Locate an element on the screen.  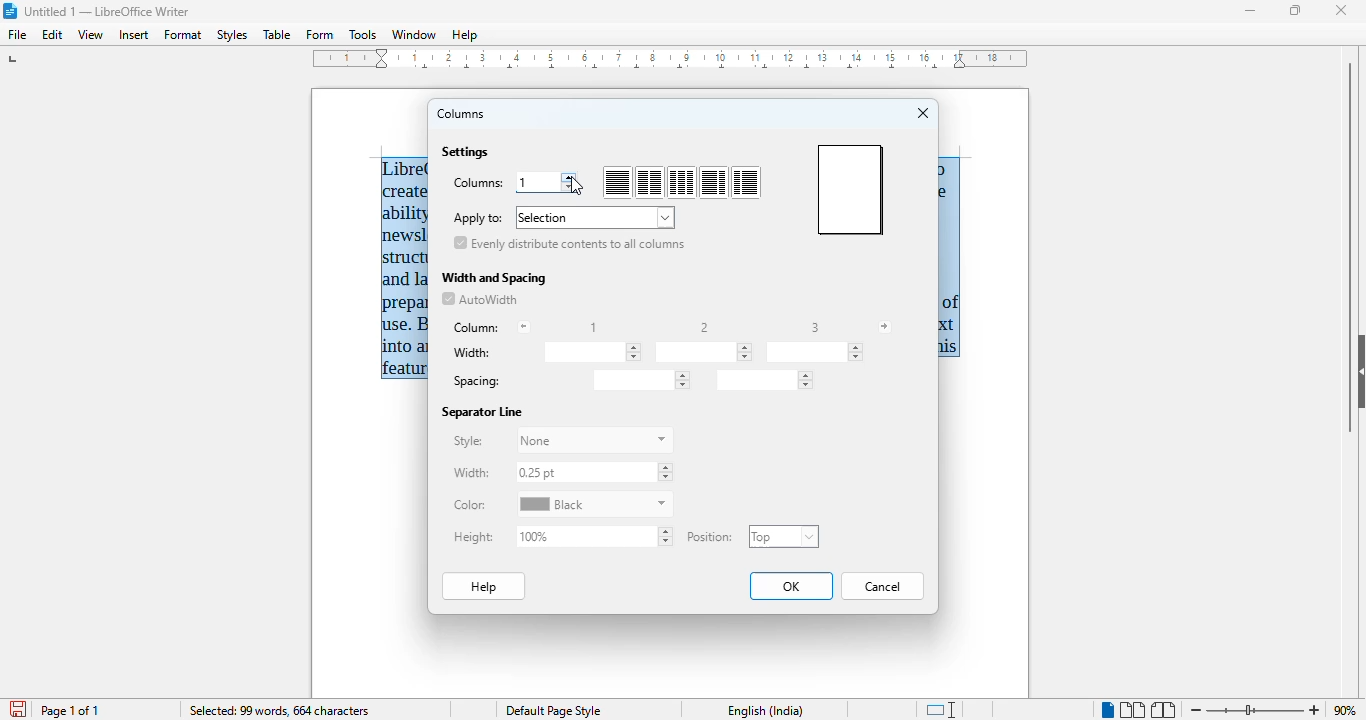
multi-page view is located at coordinates (1132, 710).